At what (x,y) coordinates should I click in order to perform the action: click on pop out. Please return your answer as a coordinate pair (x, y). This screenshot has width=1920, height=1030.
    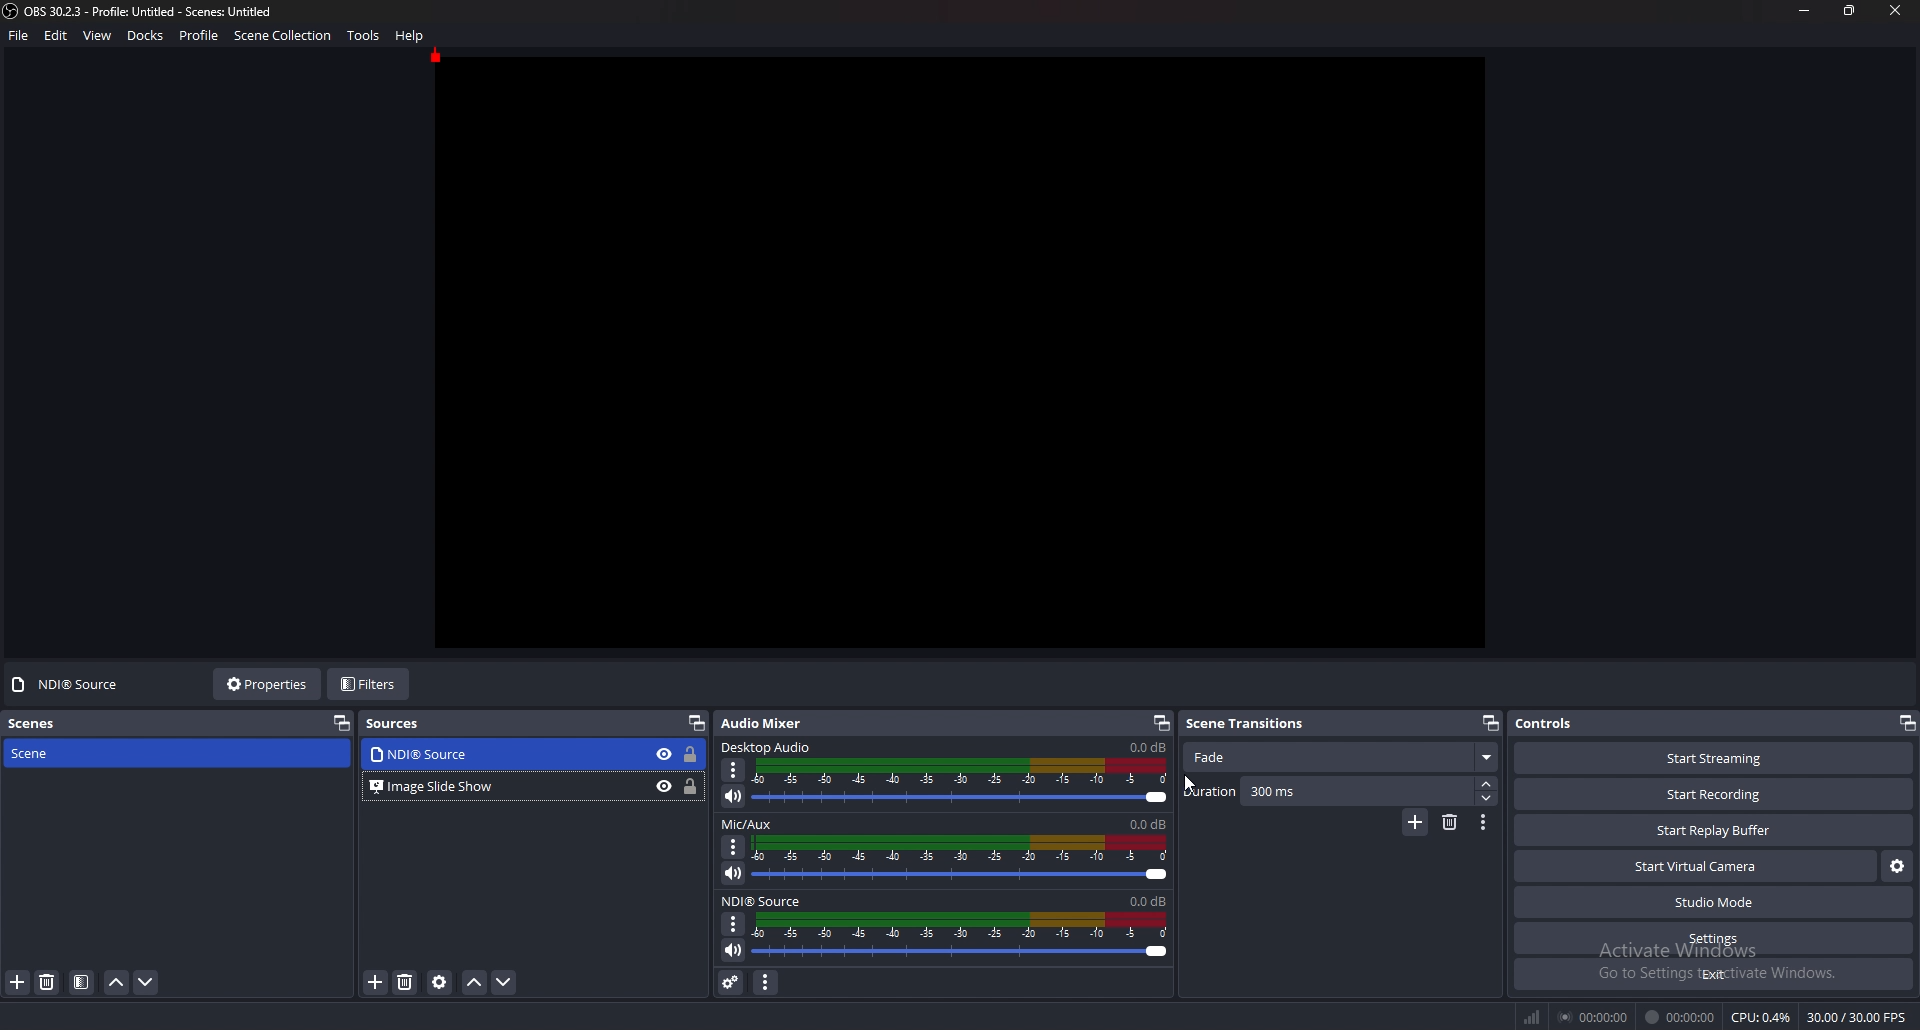
    Looking at the image, I should click on (1908, 723).